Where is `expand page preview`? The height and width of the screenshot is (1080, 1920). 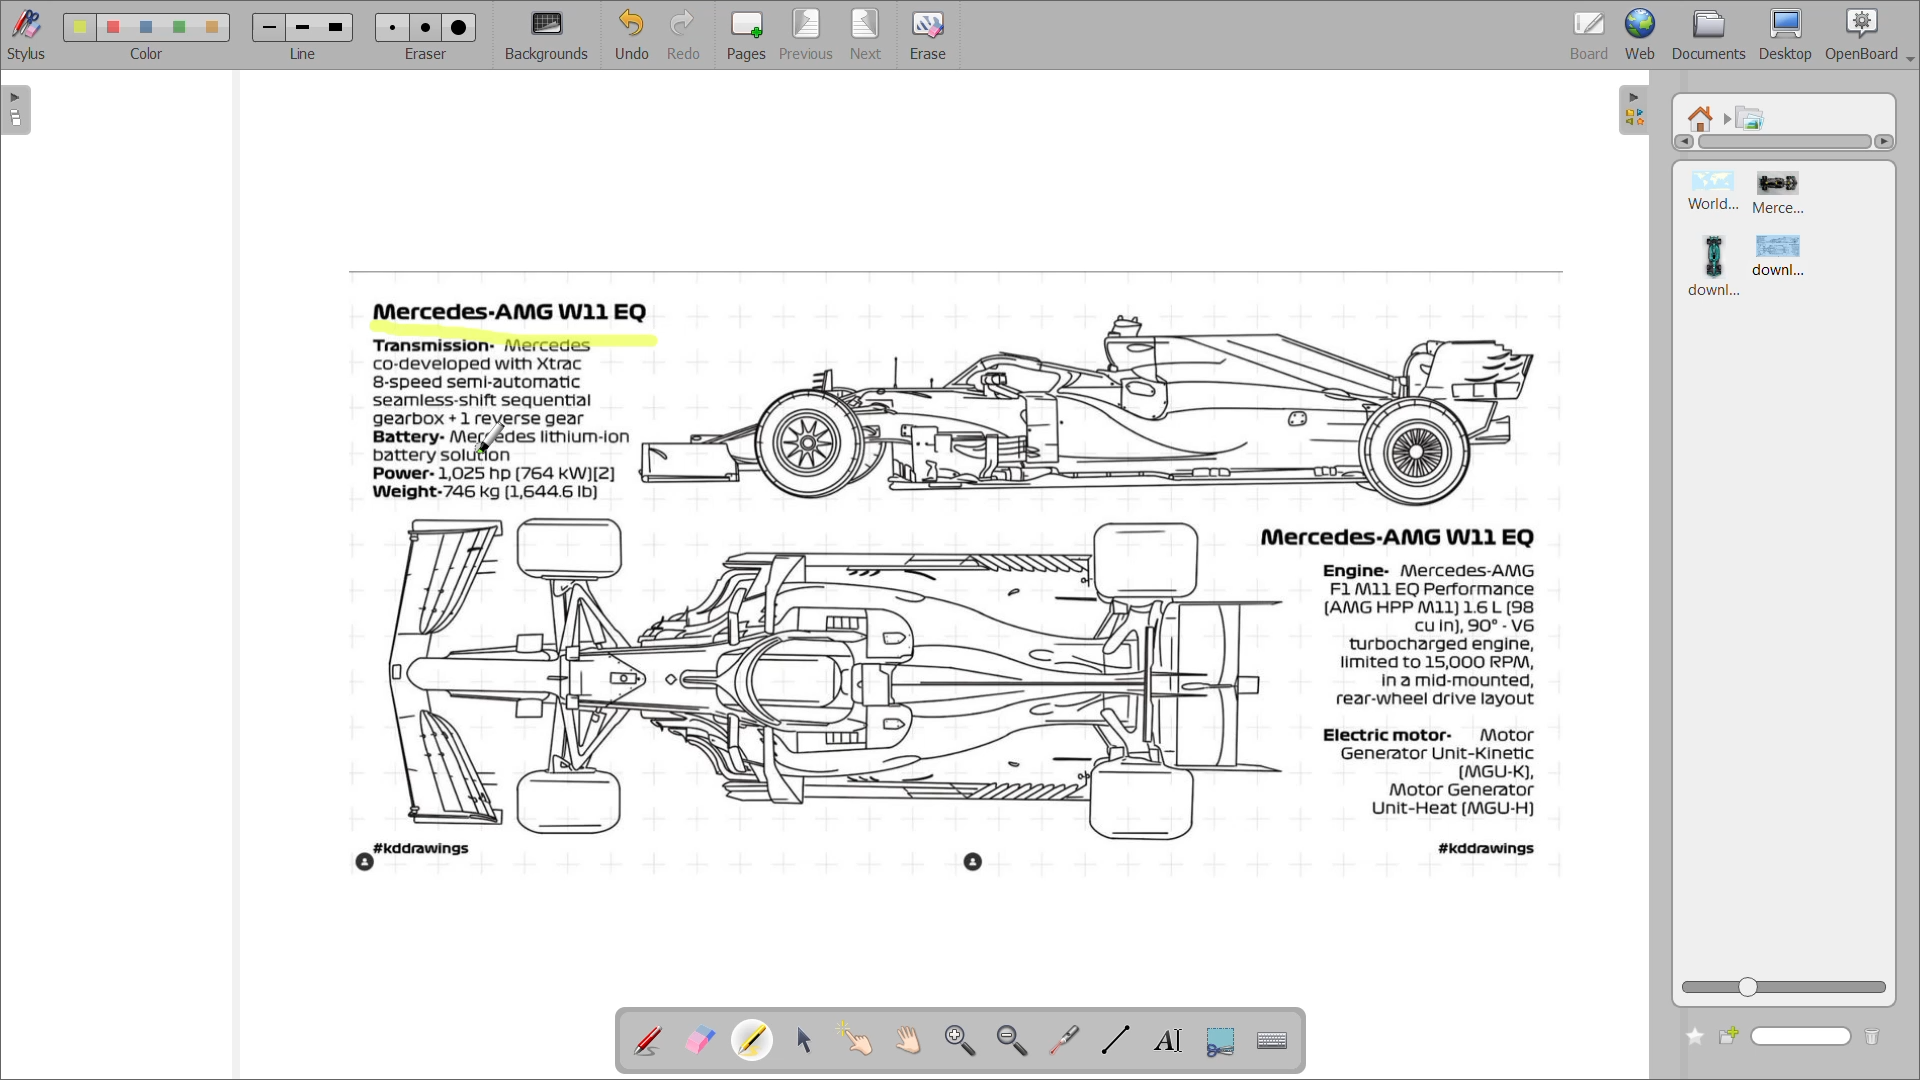 expand page preview is located at coordinates (17, 110).